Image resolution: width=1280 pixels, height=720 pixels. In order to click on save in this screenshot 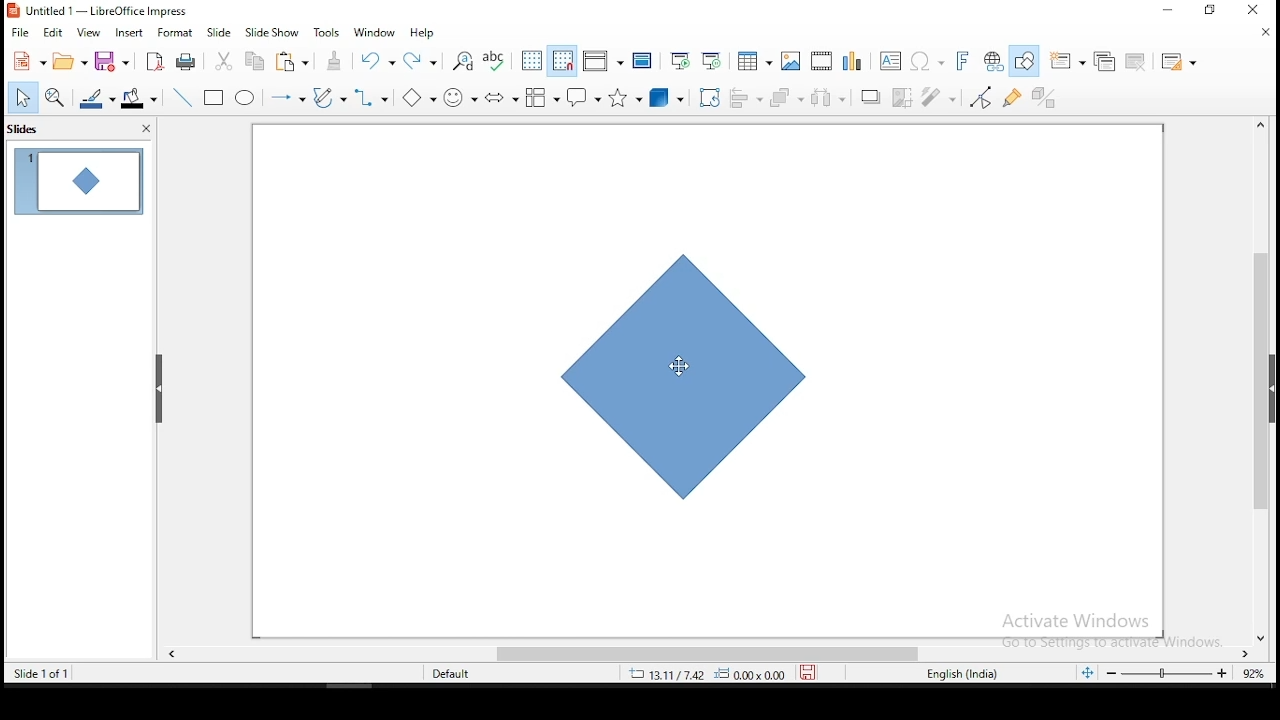, I will do `click(114, 61)`.